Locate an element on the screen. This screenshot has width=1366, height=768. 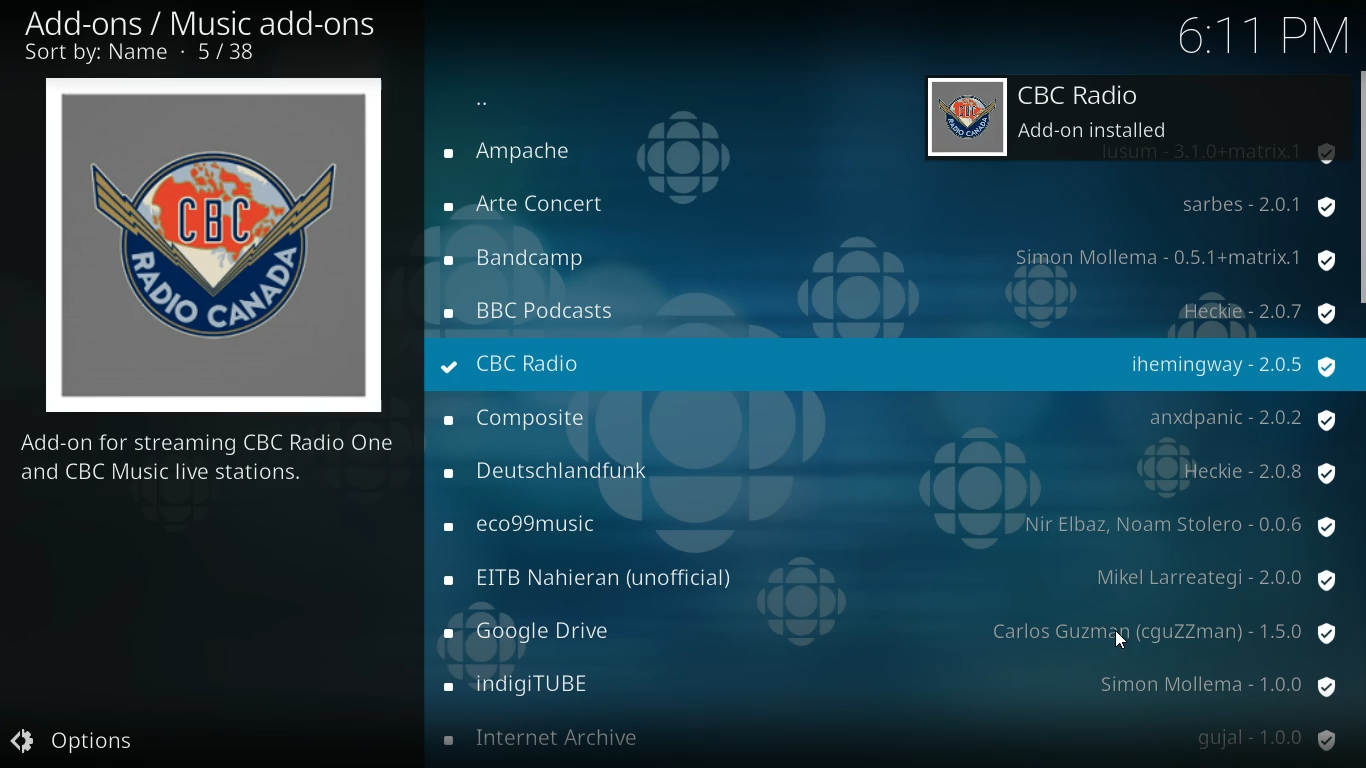
radio name is located at coordinates (561, 470).